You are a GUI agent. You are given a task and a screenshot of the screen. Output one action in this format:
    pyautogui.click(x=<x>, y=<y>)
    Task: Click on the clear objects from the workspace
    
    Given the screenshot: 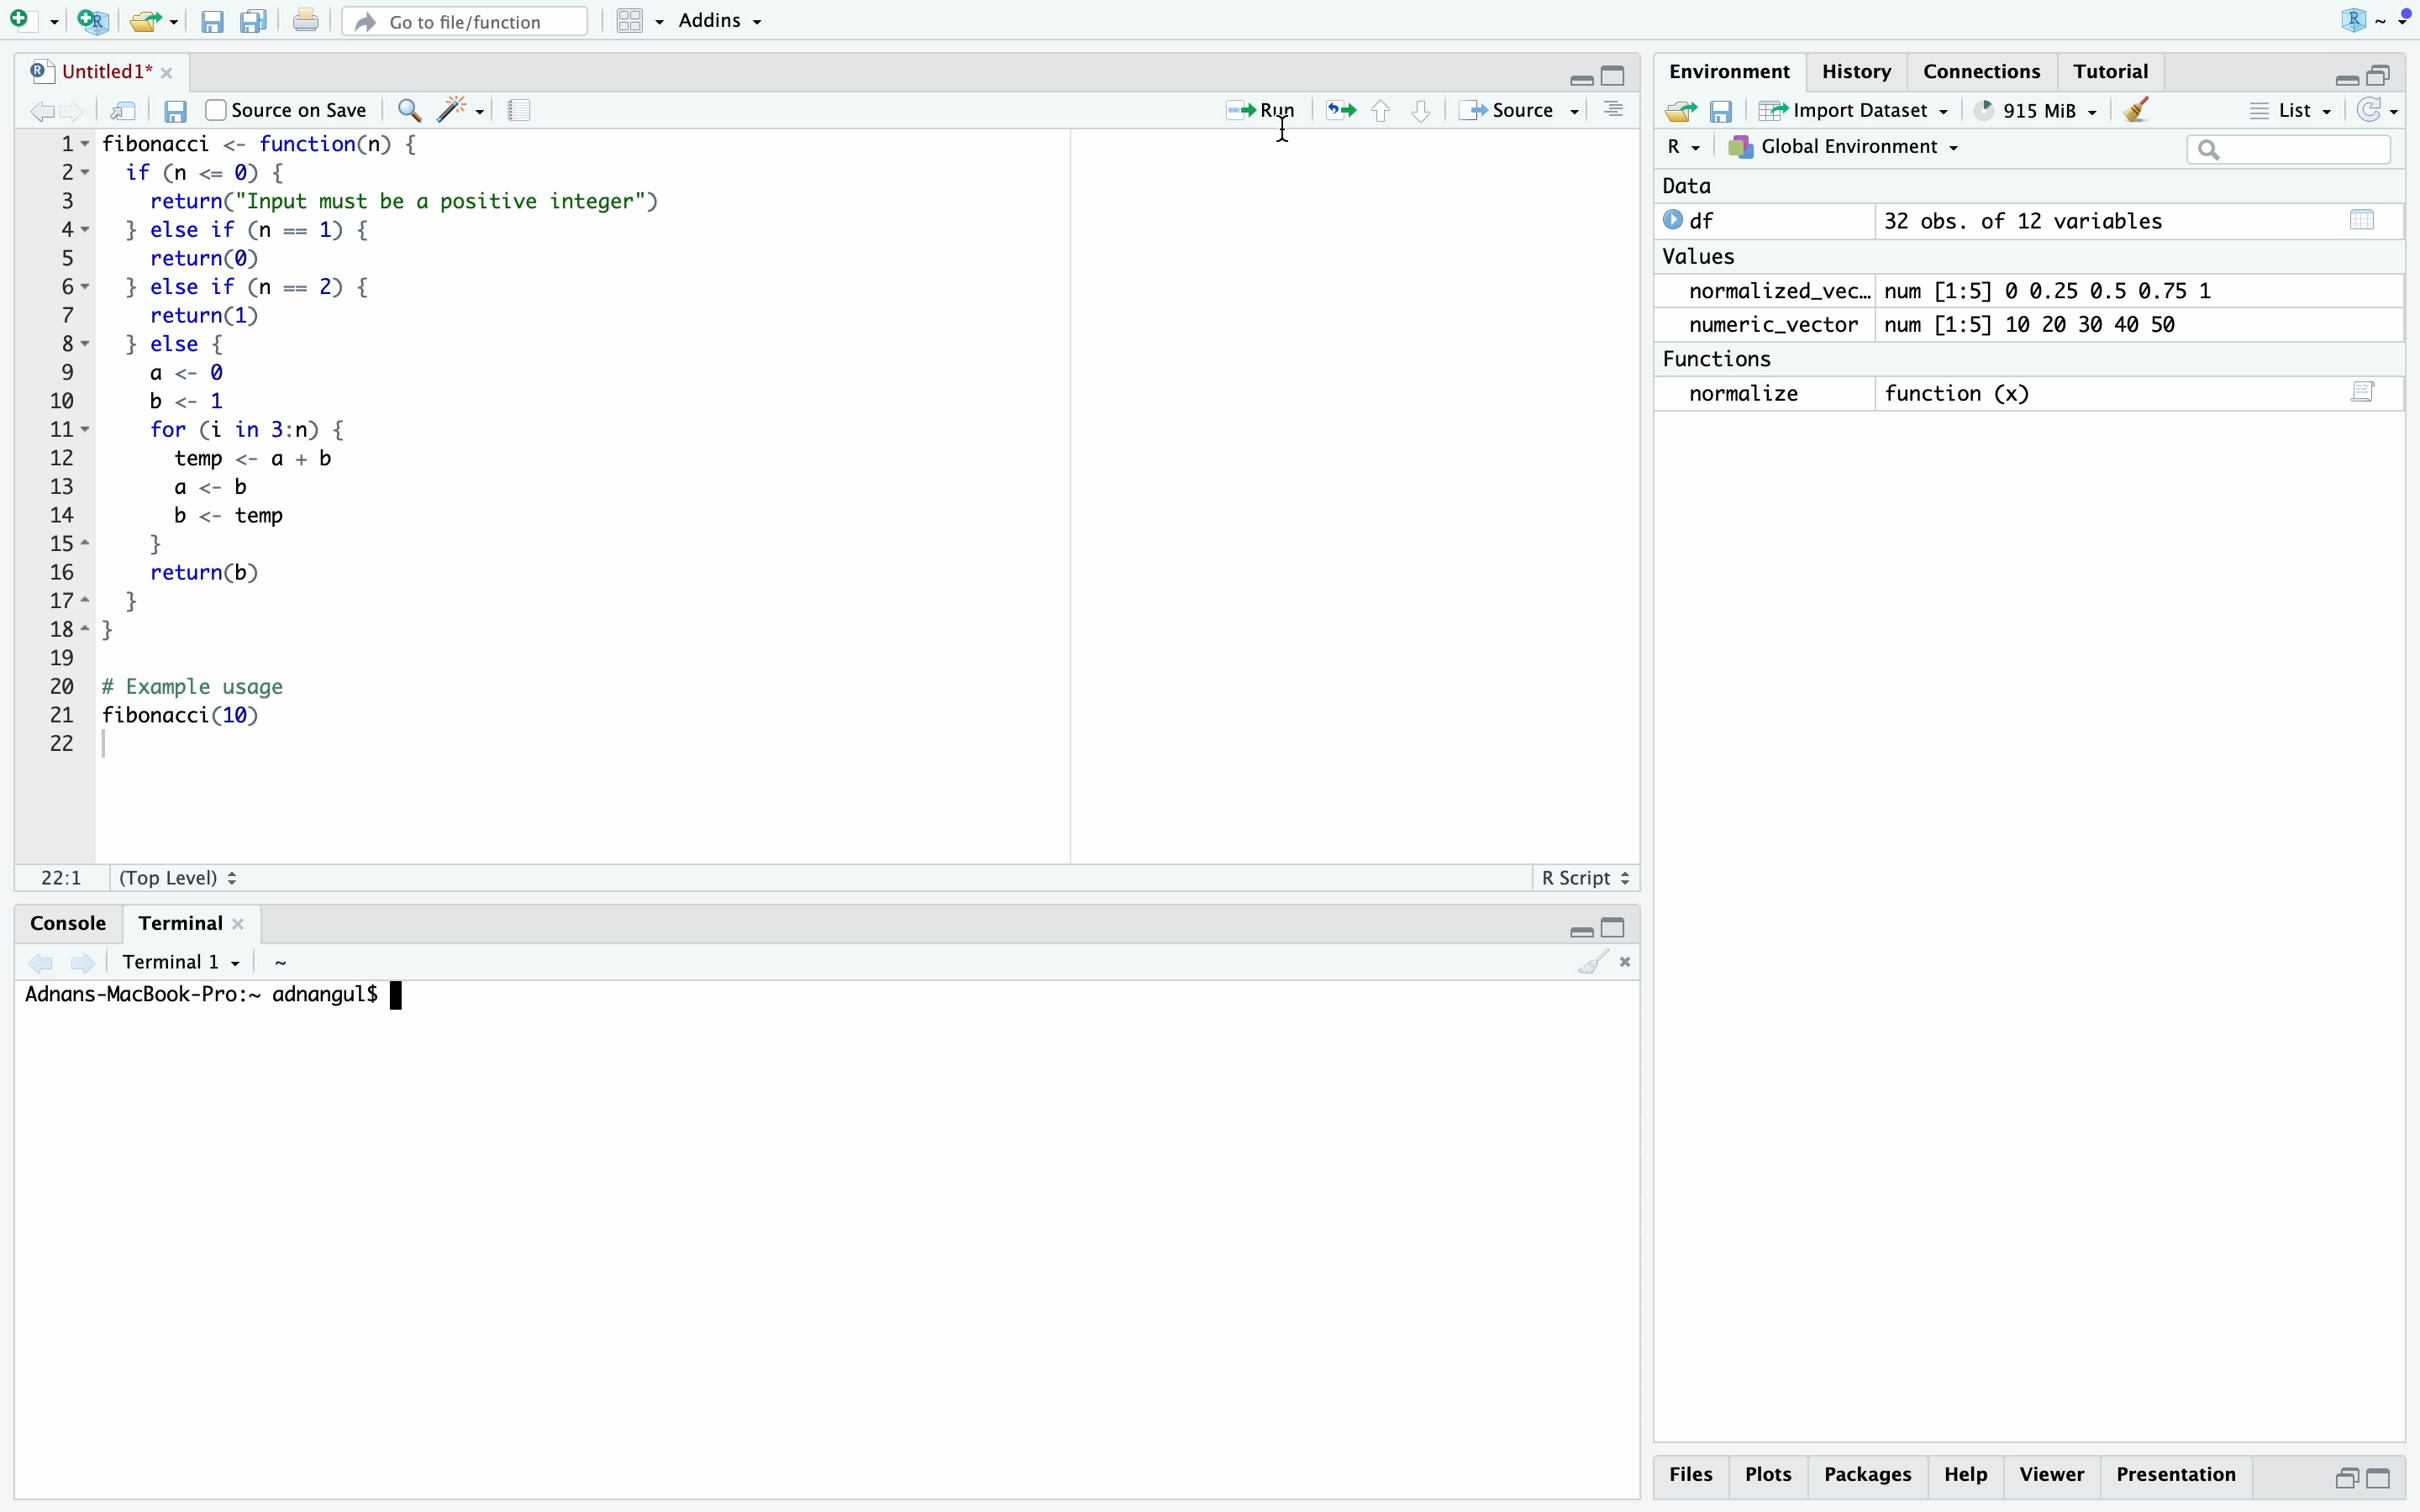 What is the action you would take?
    pyautogui.click(x=2138, y=109)
    